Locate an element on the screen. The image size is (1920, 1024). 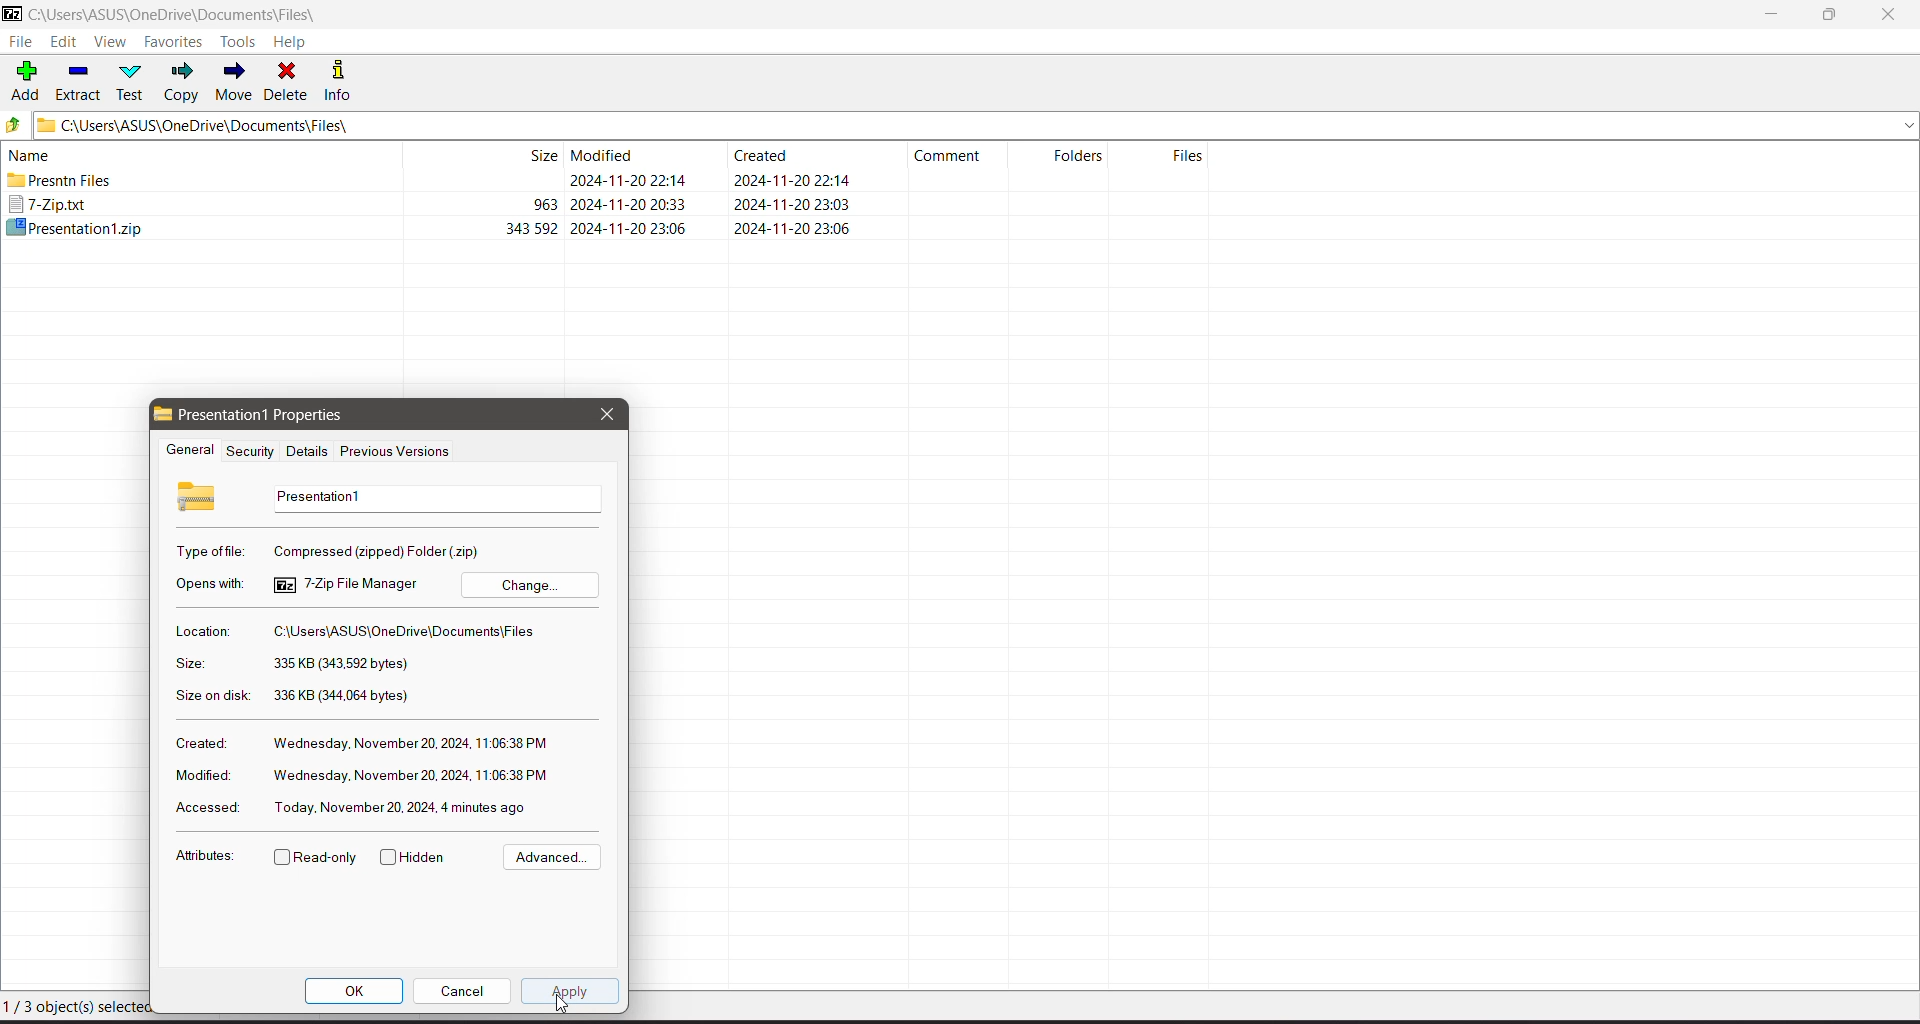
Favorites is located at coordinates (174, 42).